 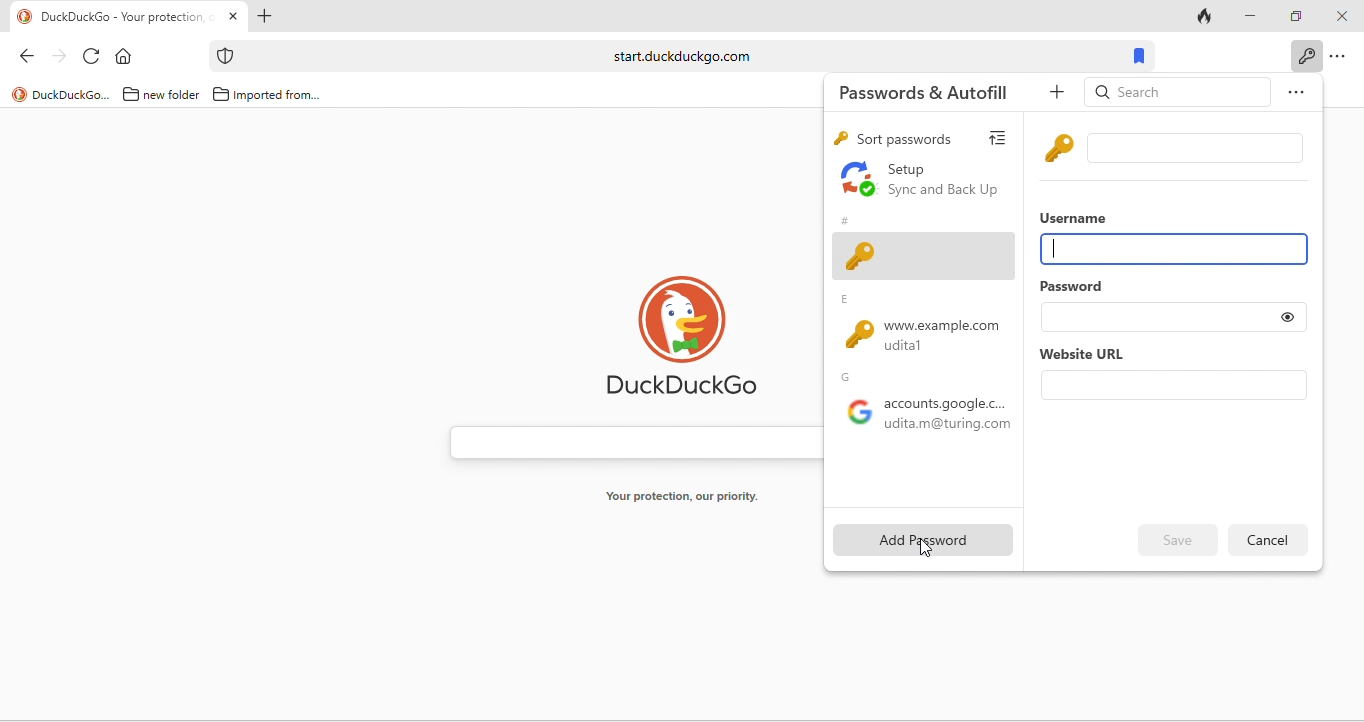 I want to click on www.example.com, so click(x=930, y=337).